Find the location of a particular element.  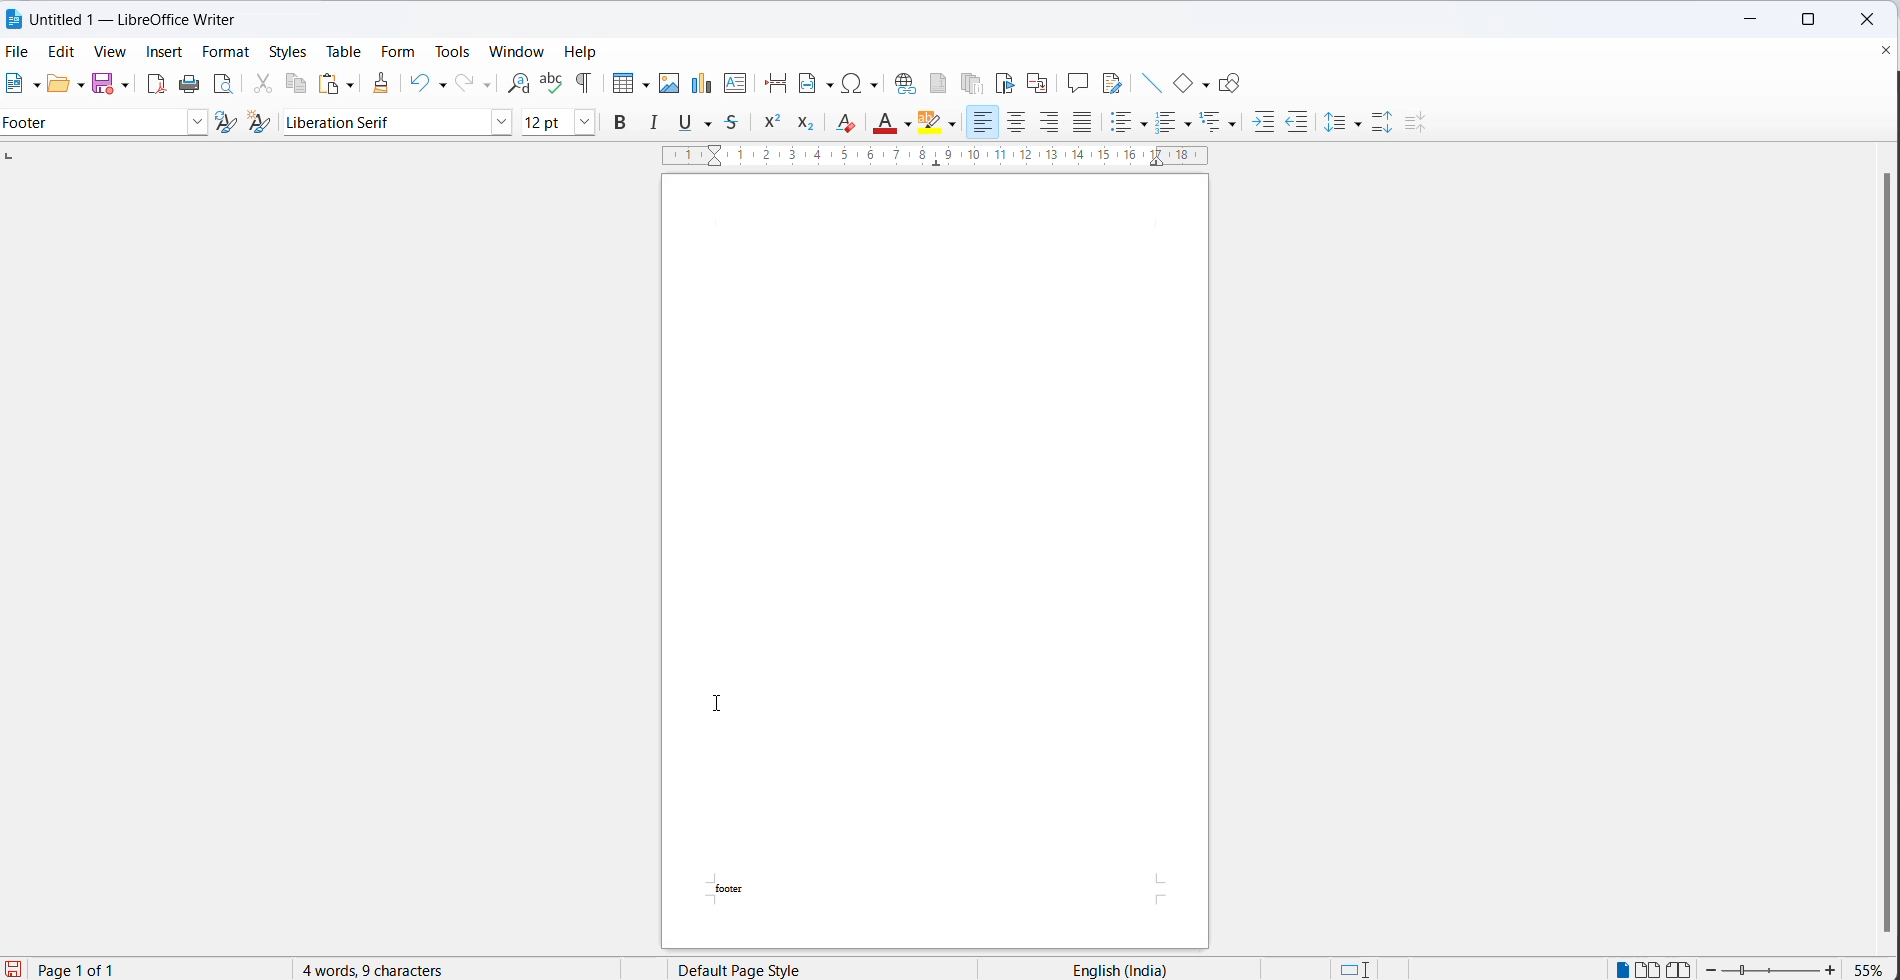

page style is located at coordinates (781, 969).